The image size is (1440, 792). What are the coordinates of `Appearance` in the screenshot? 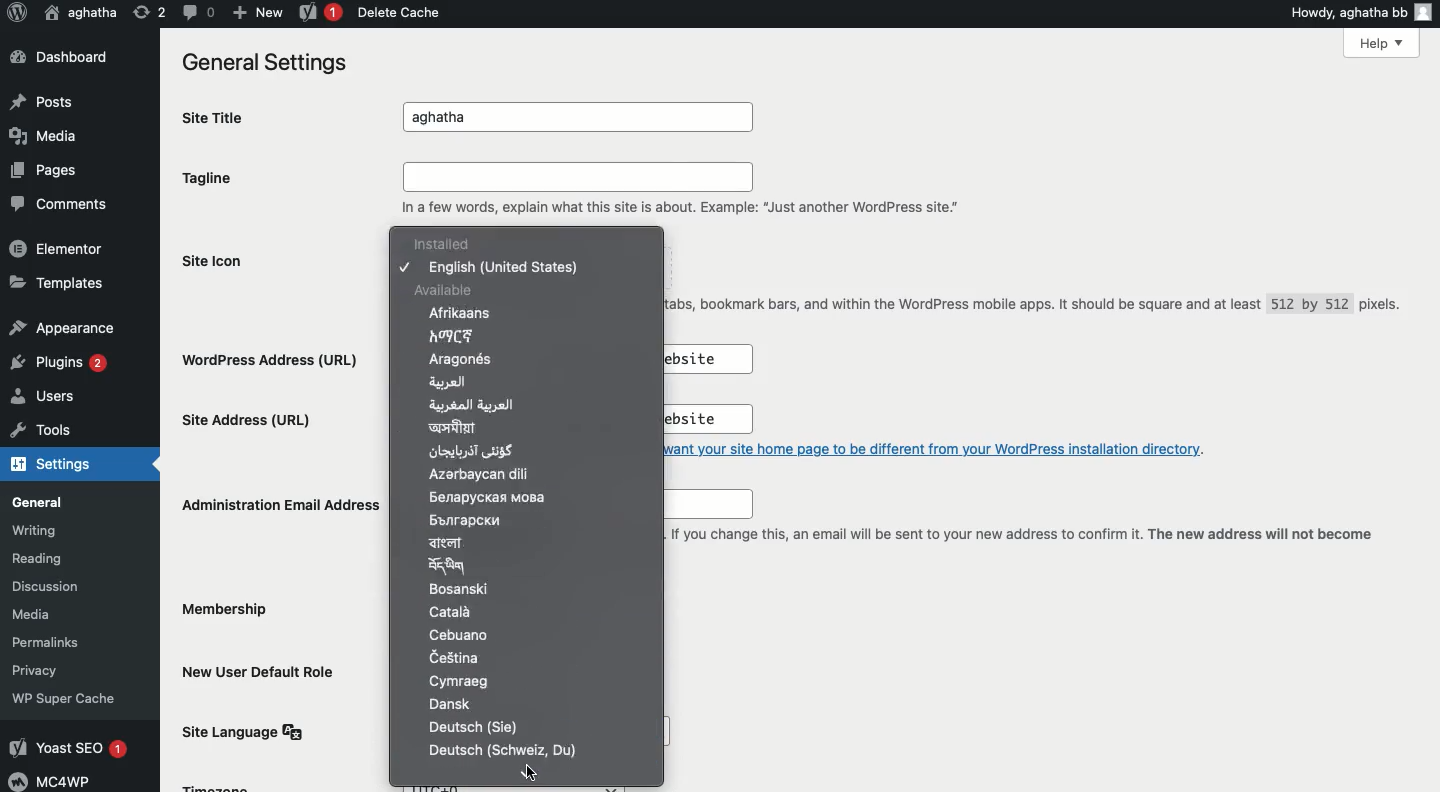 It's located at (60, 325).